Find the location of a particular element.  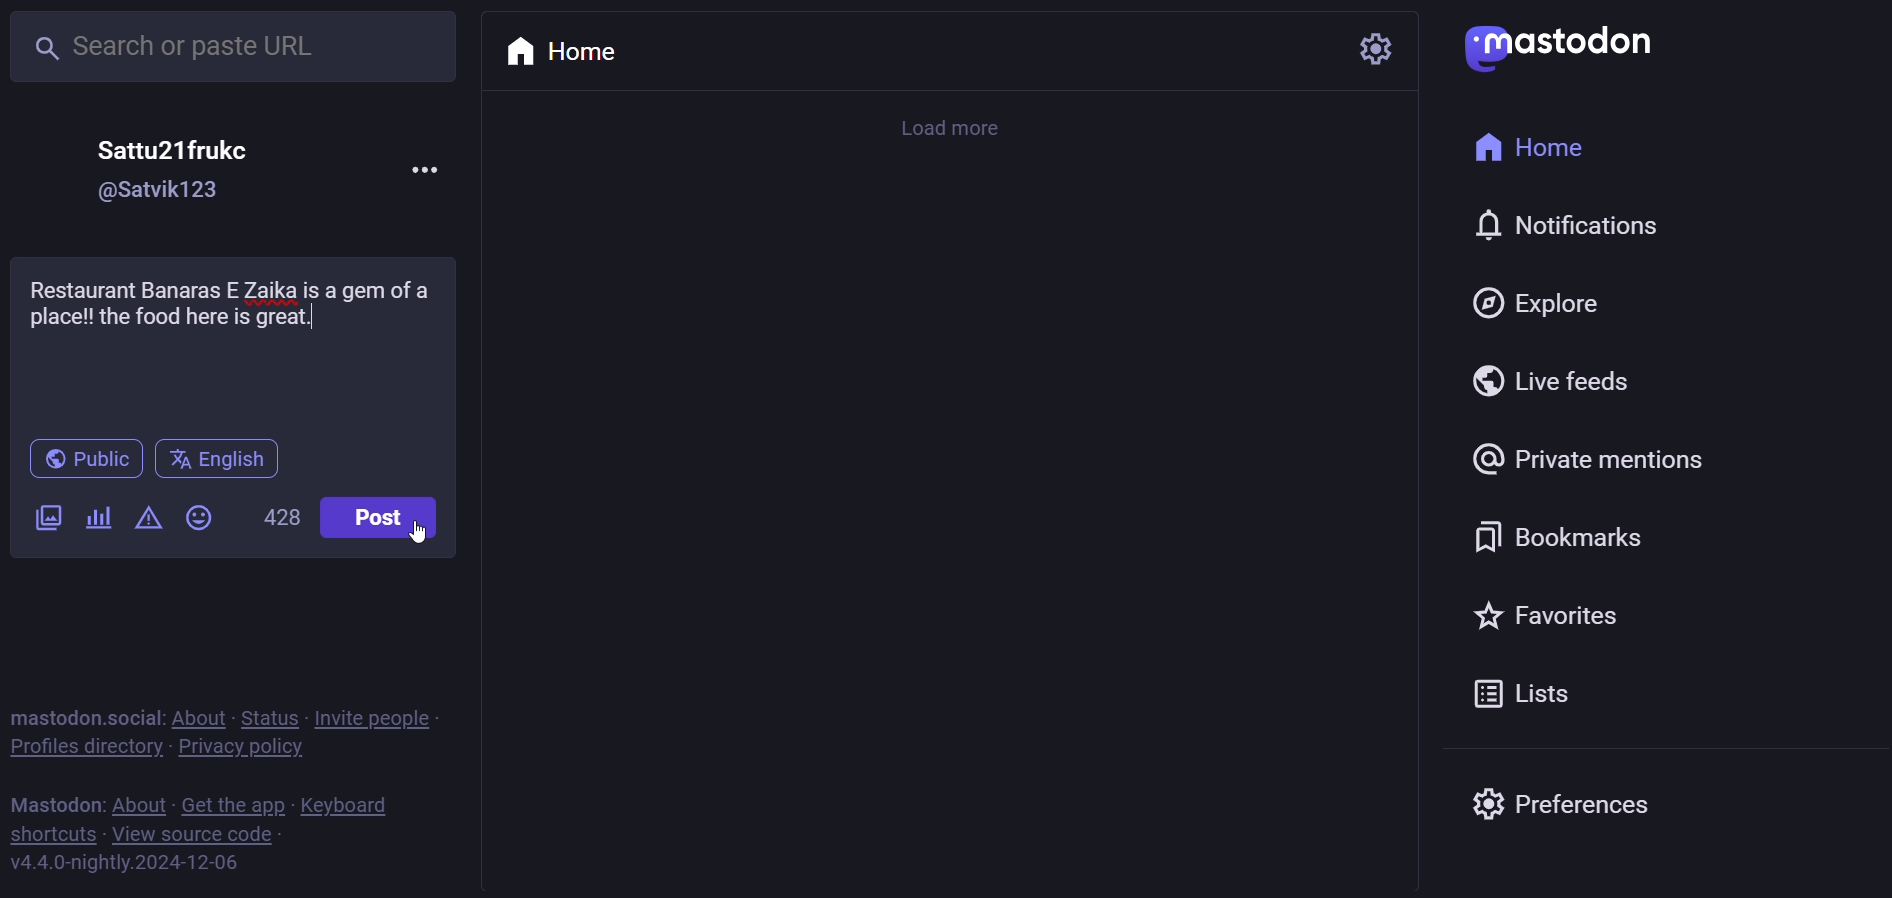

setting is located at coordinates (1355, 51).